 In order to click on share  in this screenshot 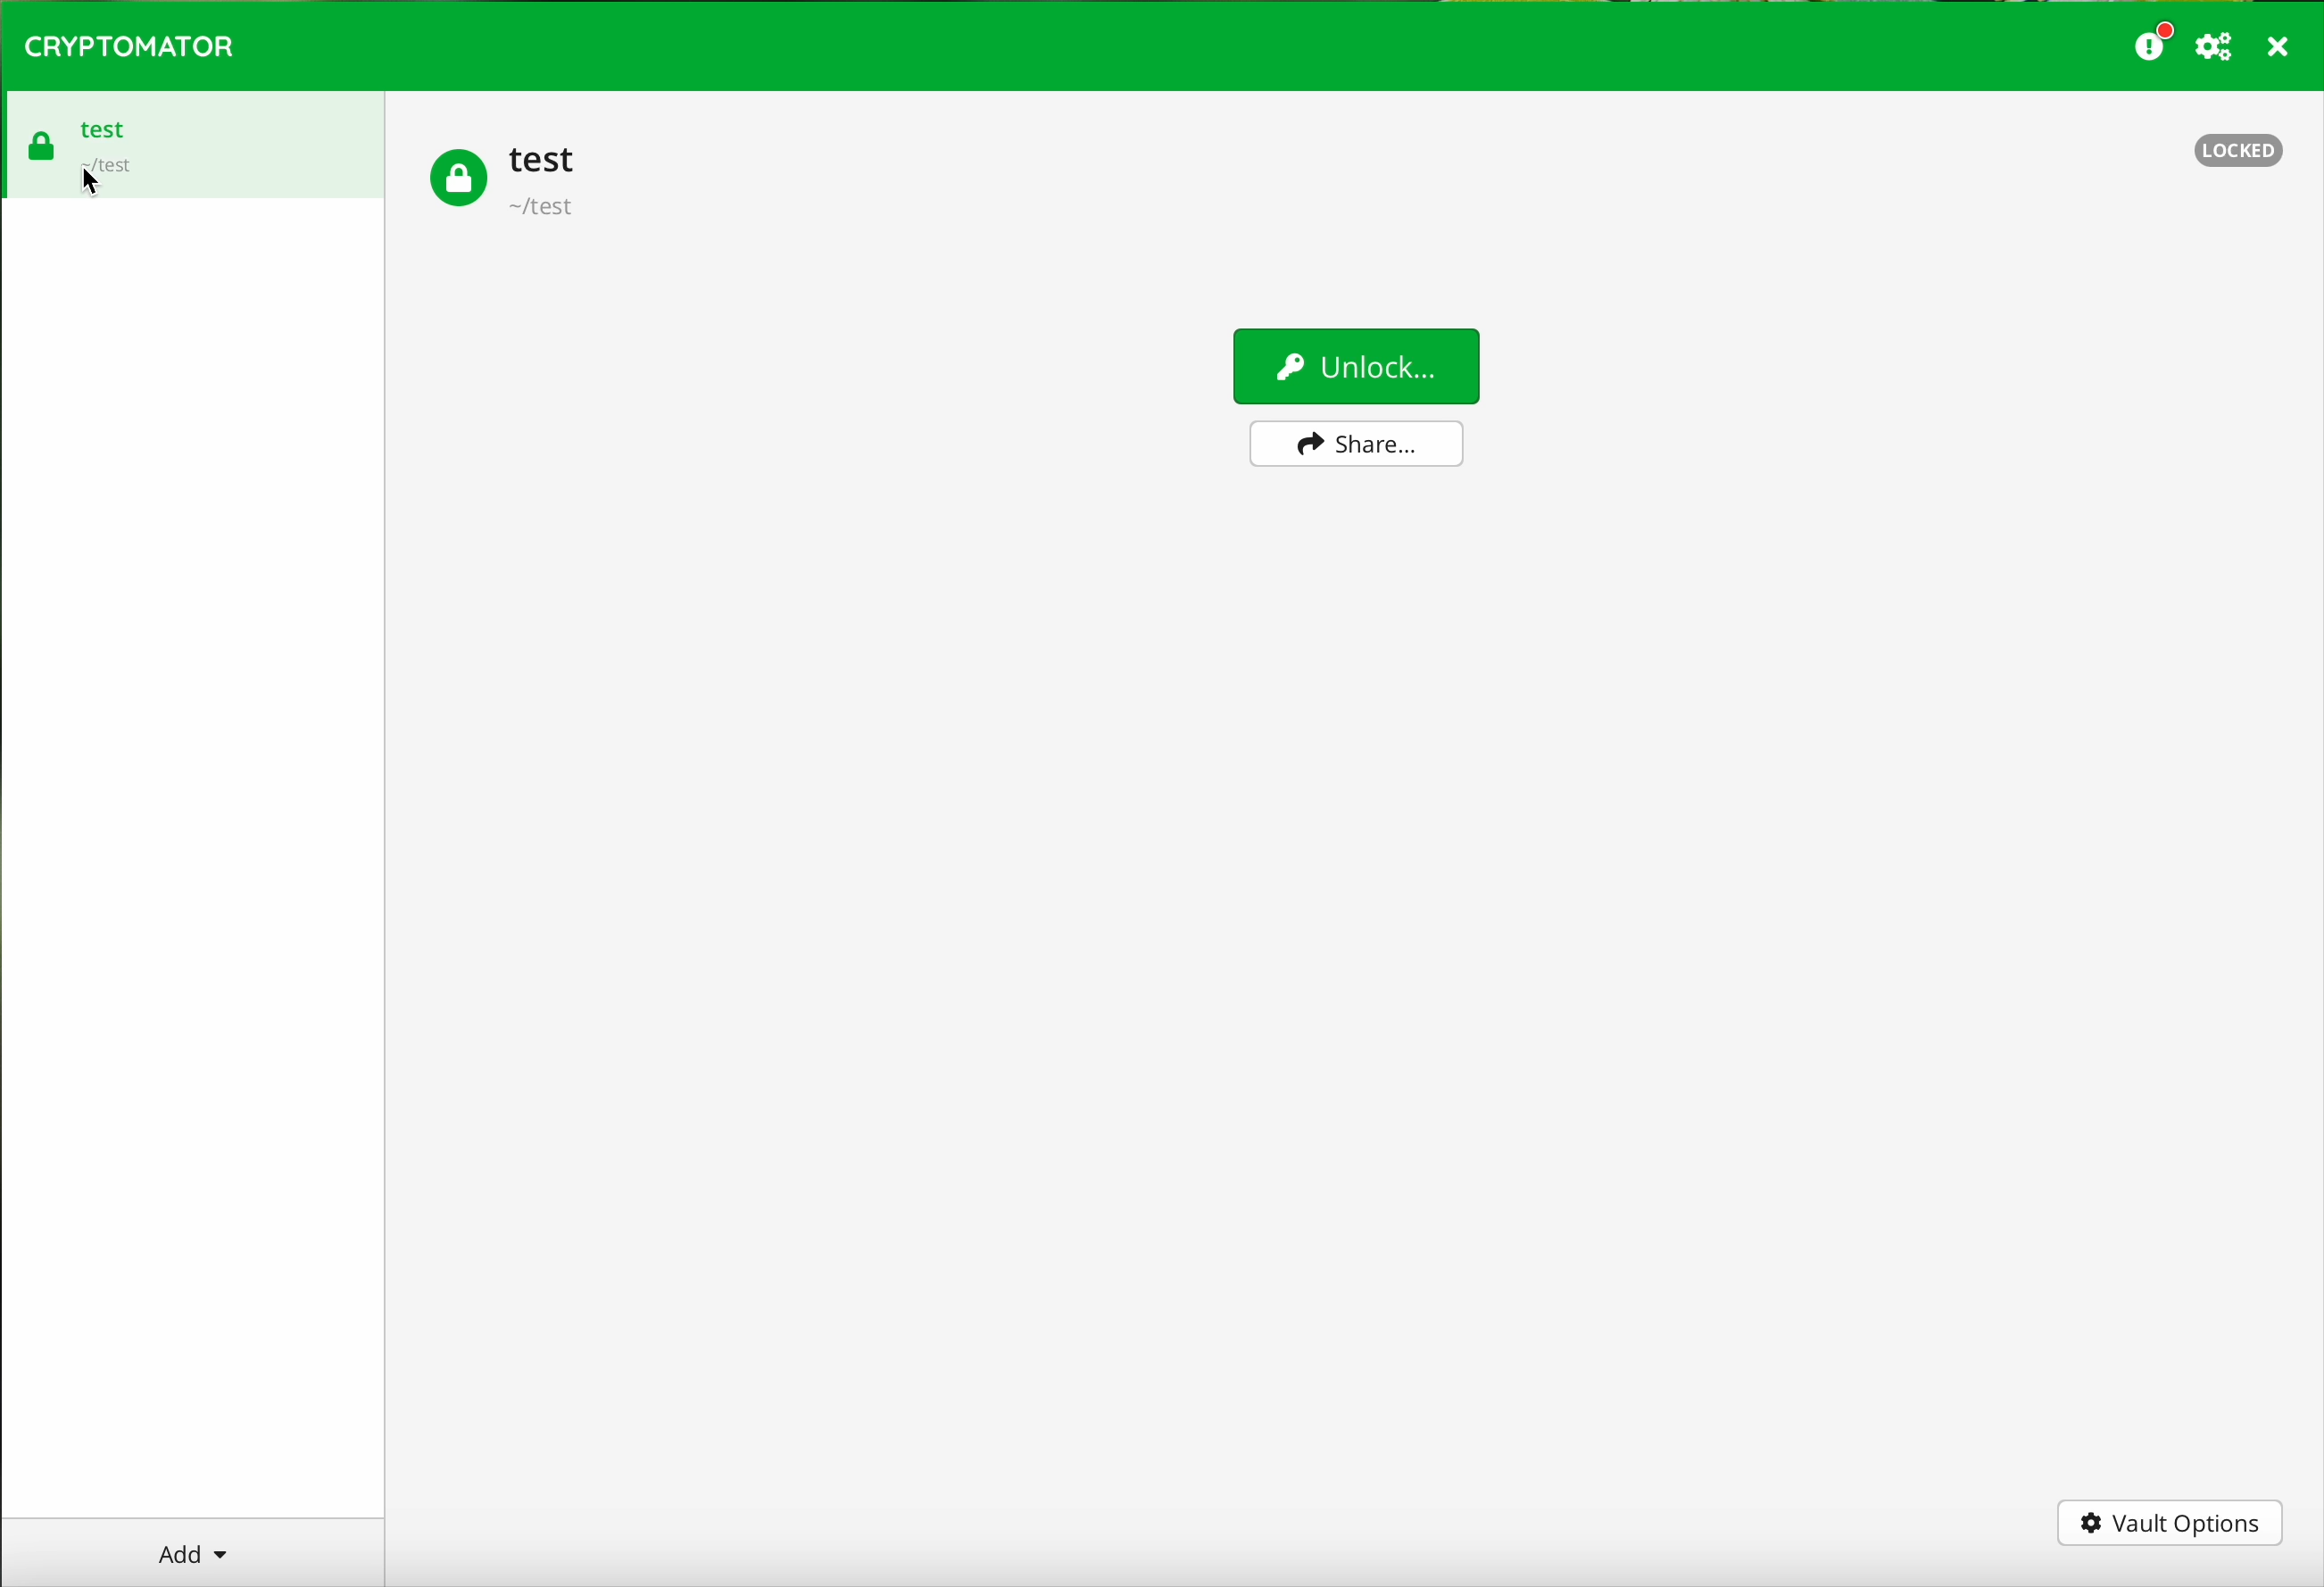, I will do `click(1356, 448)`.